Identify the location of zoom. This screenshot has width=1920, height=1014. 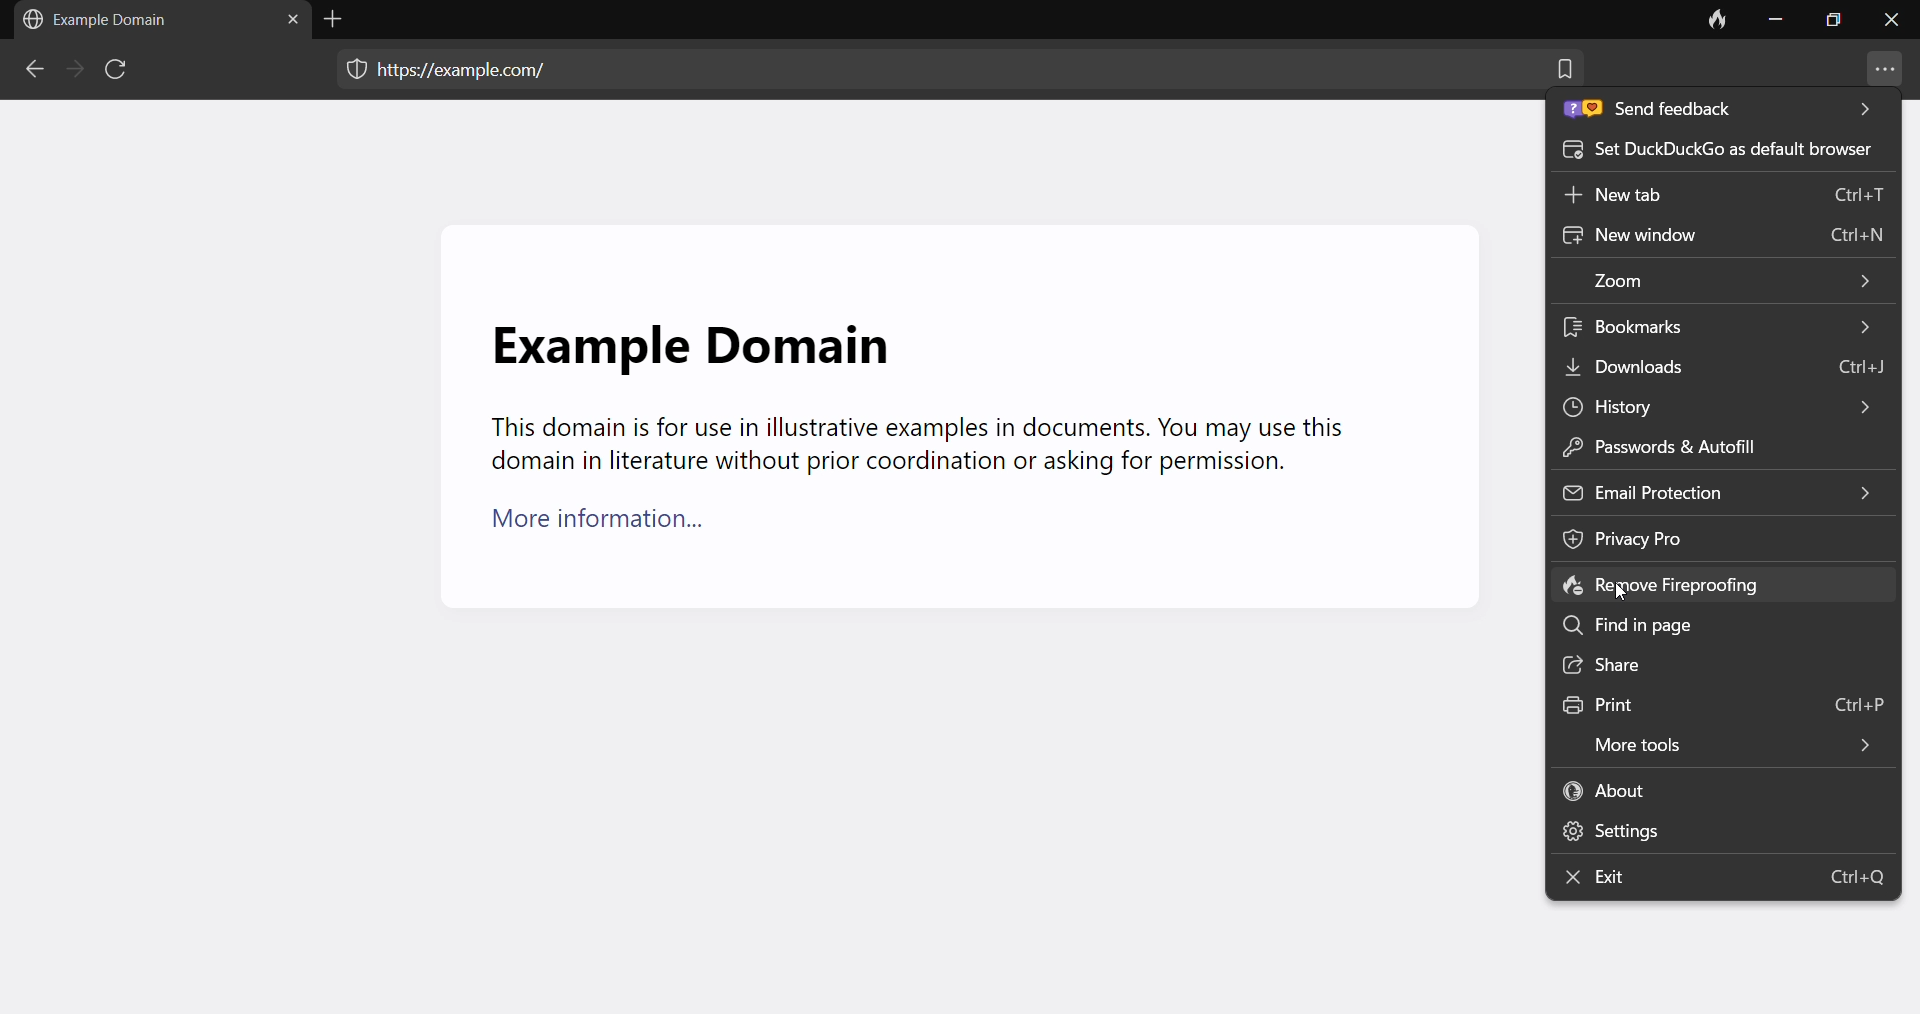
(1727, 280).